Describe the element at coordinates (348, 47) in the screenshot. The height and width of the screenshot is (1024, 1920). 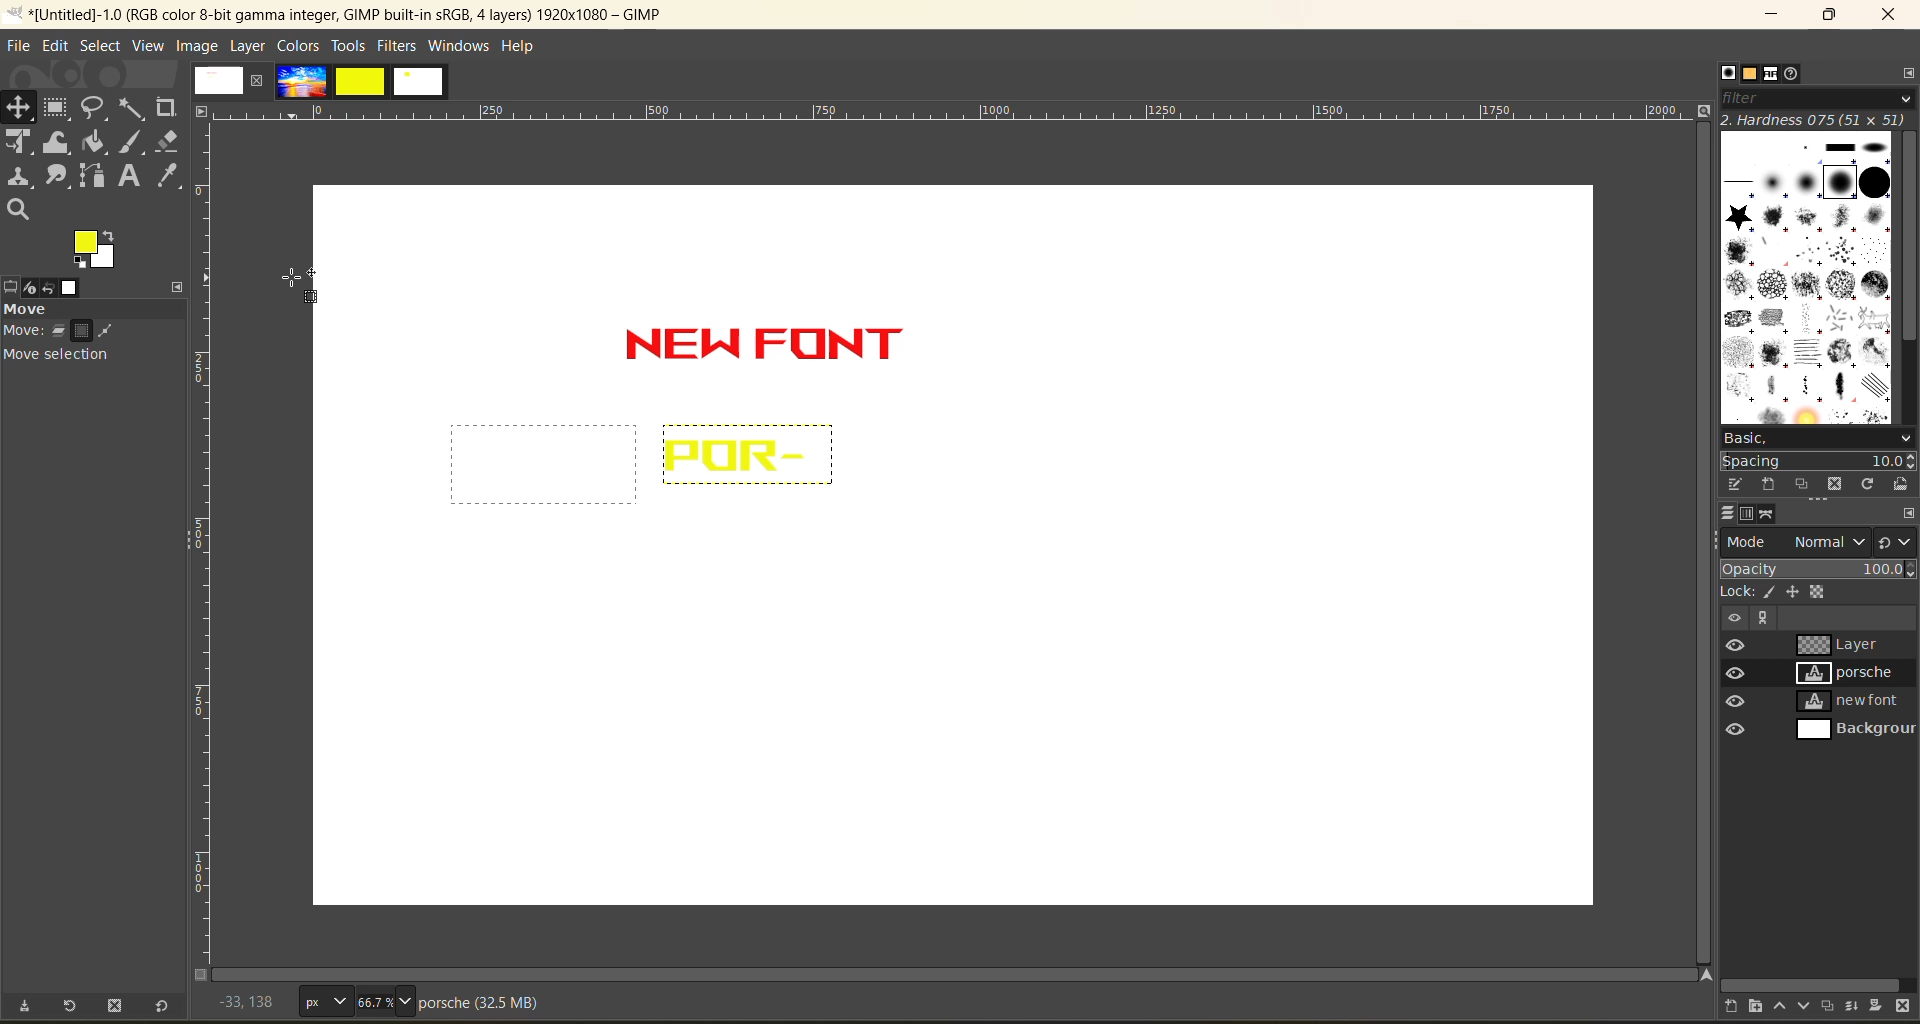
I see `tools` at that location.